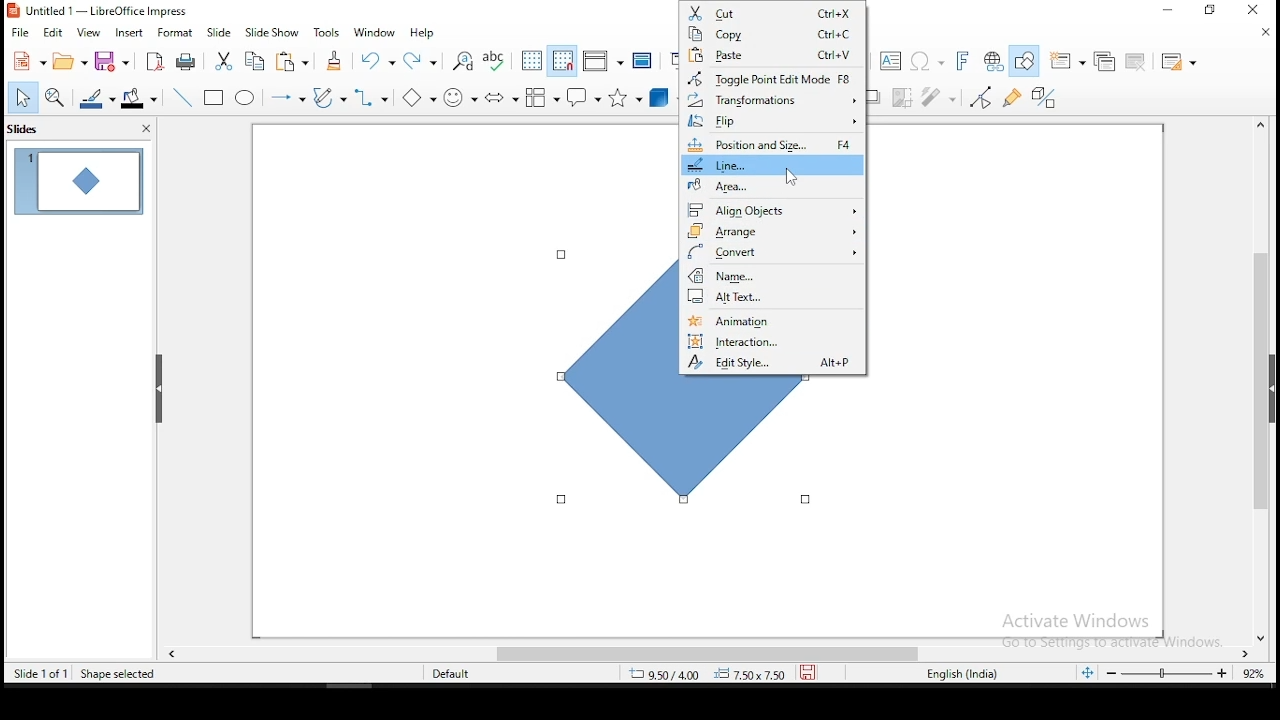 Image resolution: width=1280 pixels, height=720 pixels. I want to click on show gluepoint functions, so click(1013, 98).